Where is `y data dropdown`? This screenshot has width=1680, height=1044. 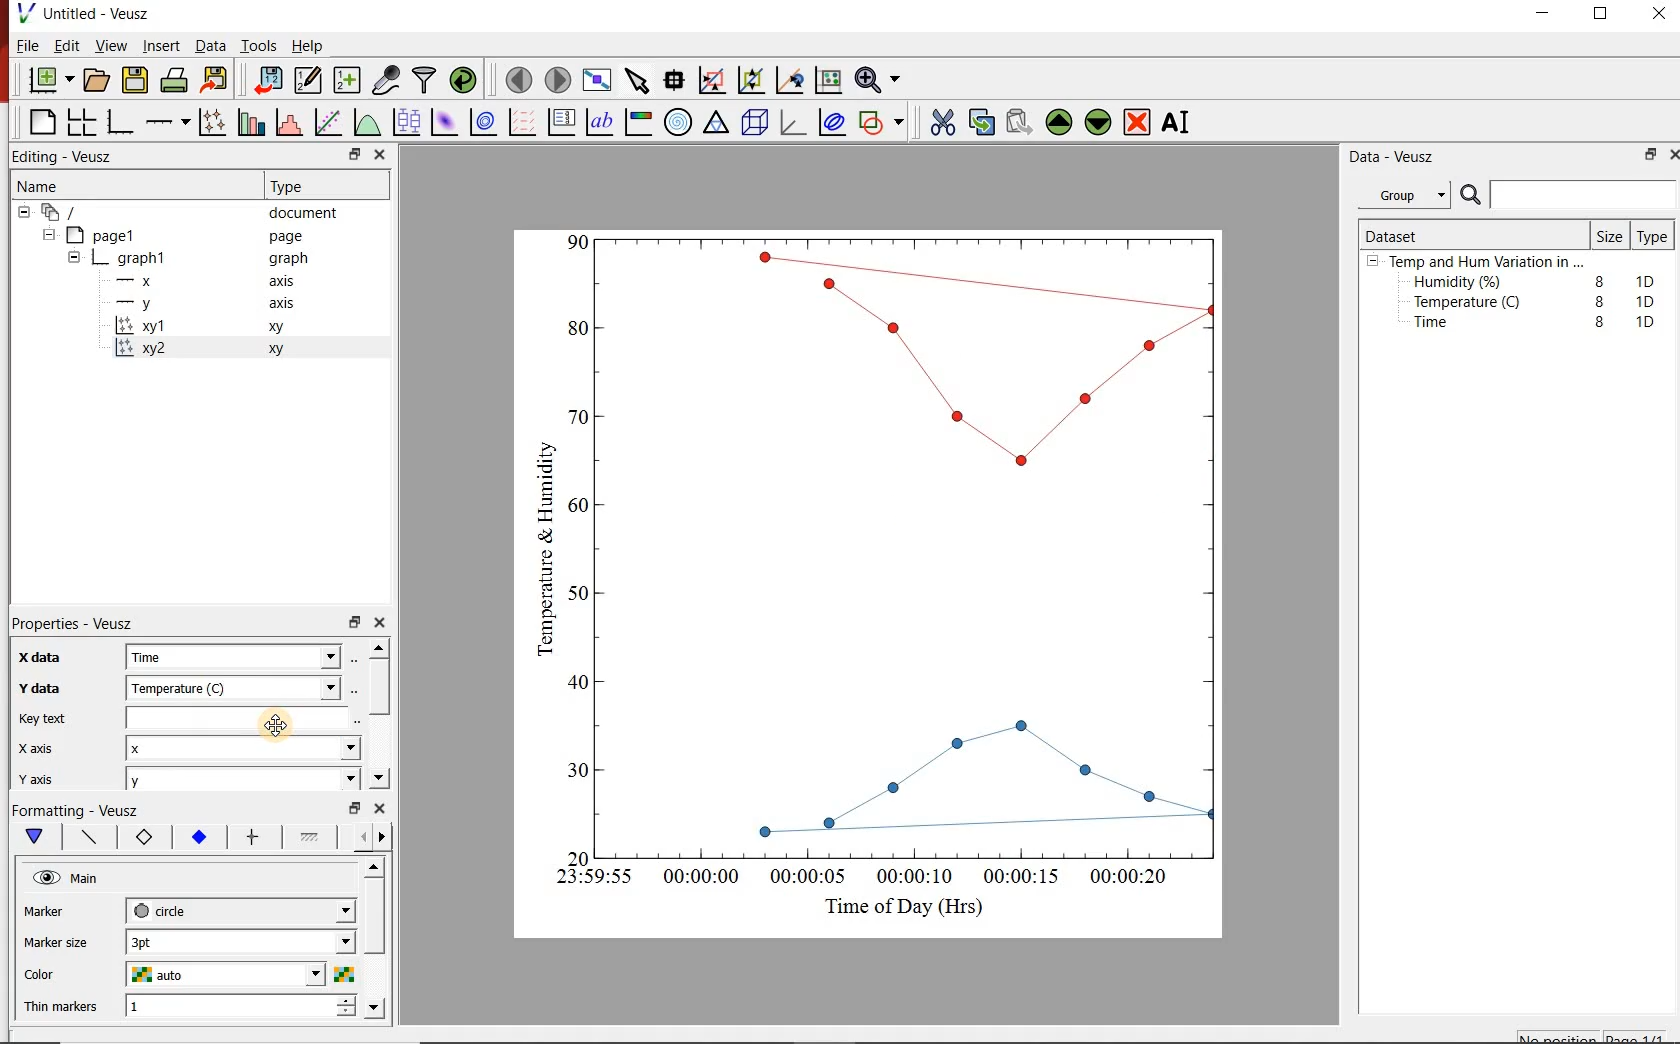 y data dropdown is located at coordinates (299, 688).